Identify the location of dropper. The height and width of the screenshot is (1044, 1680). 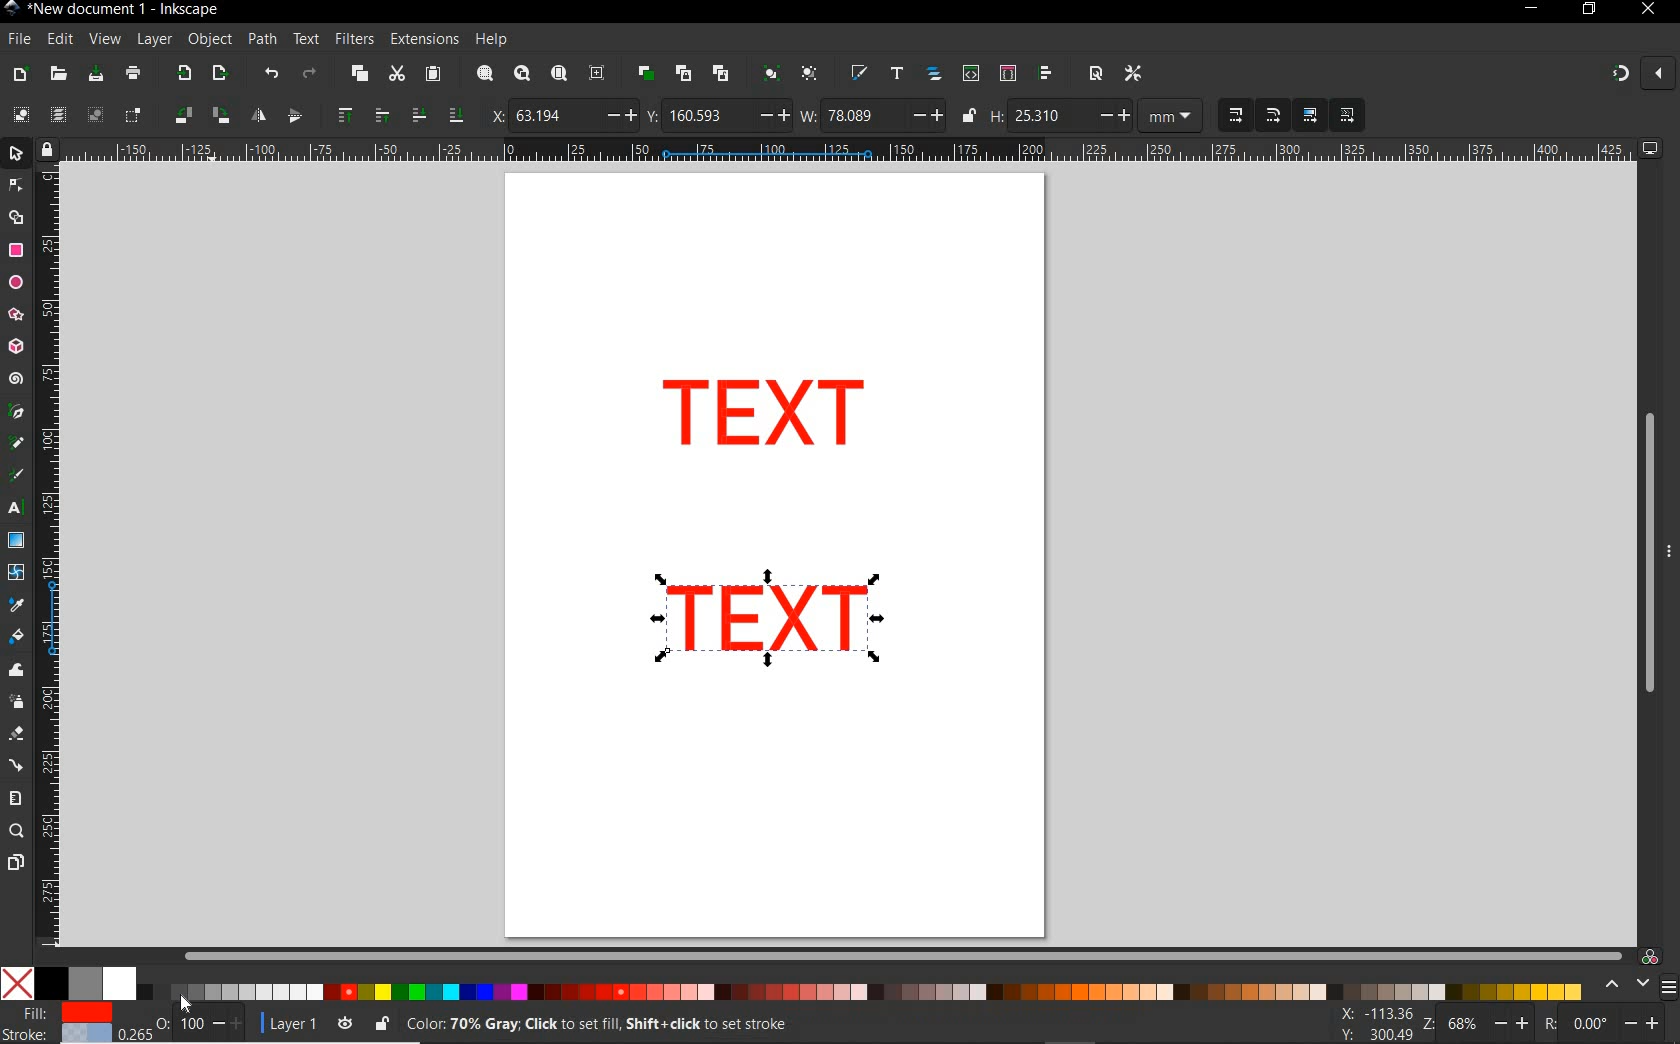
(17, 605).